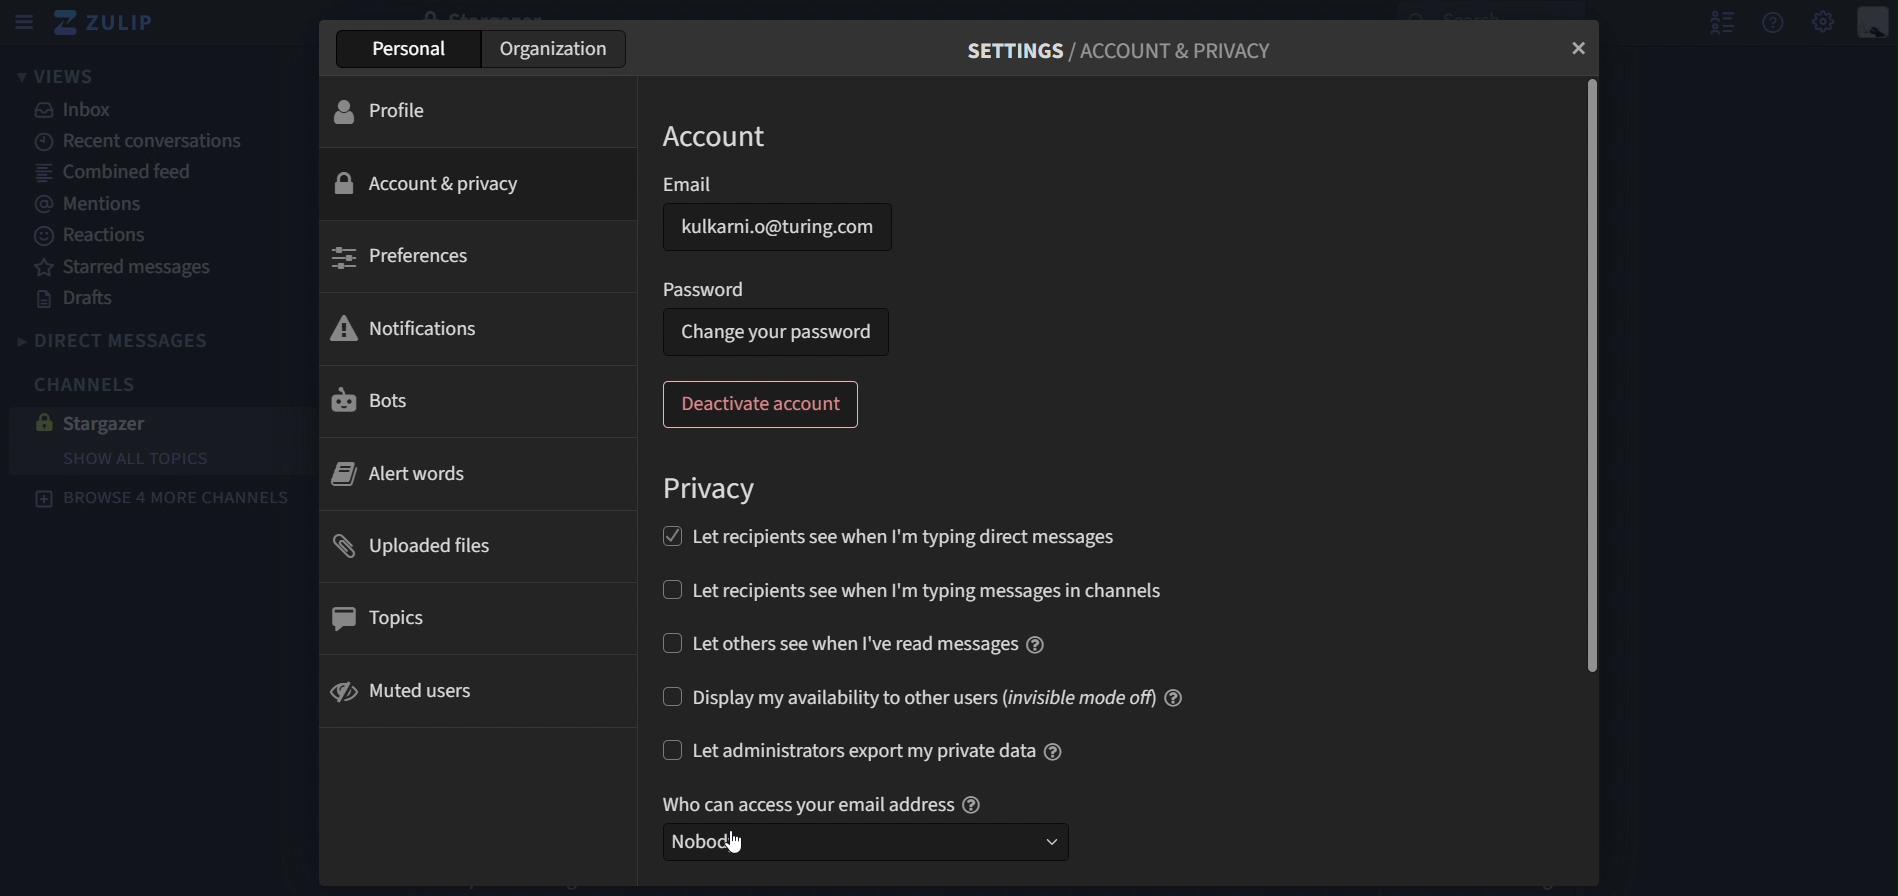 The image size is (1898, 896). Describe the element at coordinates (778, 228) in the screenshot. I see `email` at that location.